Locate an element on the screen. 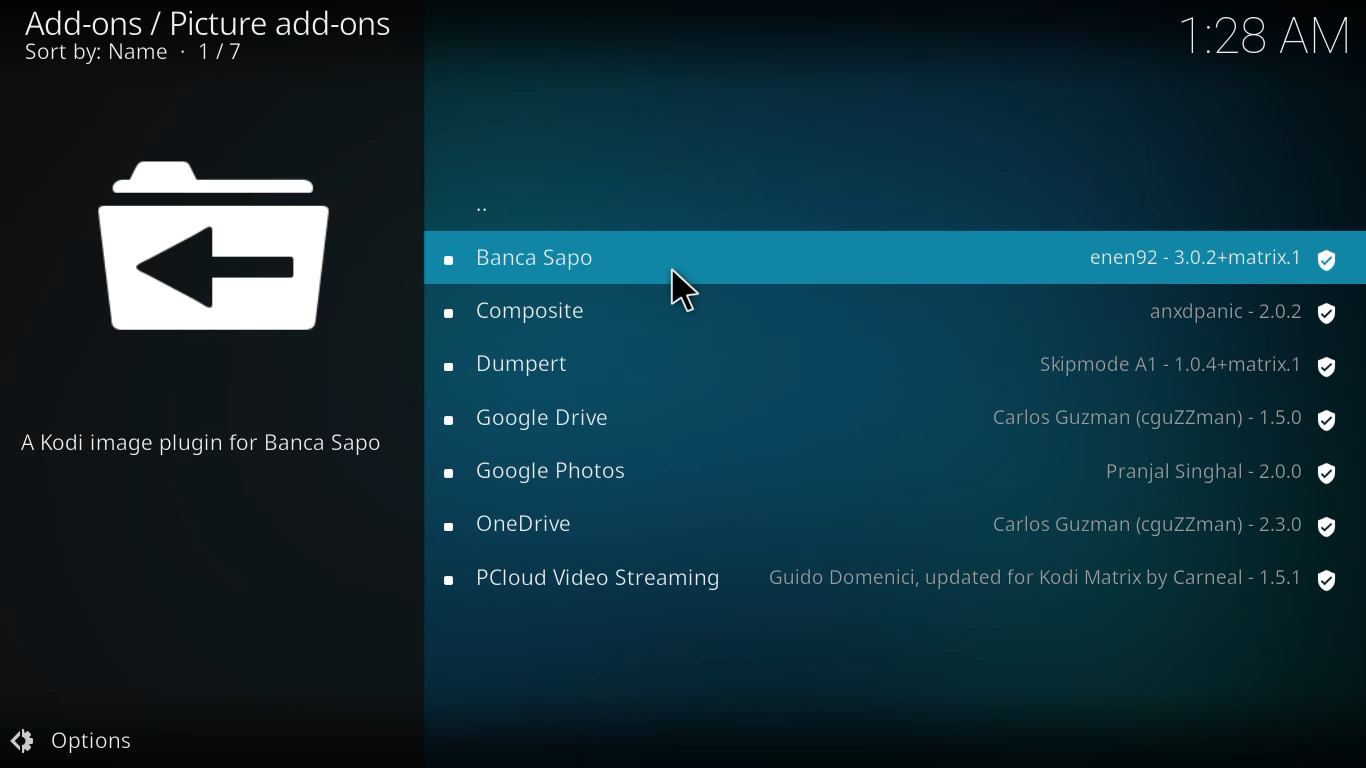 The width and height of the screenshot is (1366, 768). version is located at coordinates (1220, 471).